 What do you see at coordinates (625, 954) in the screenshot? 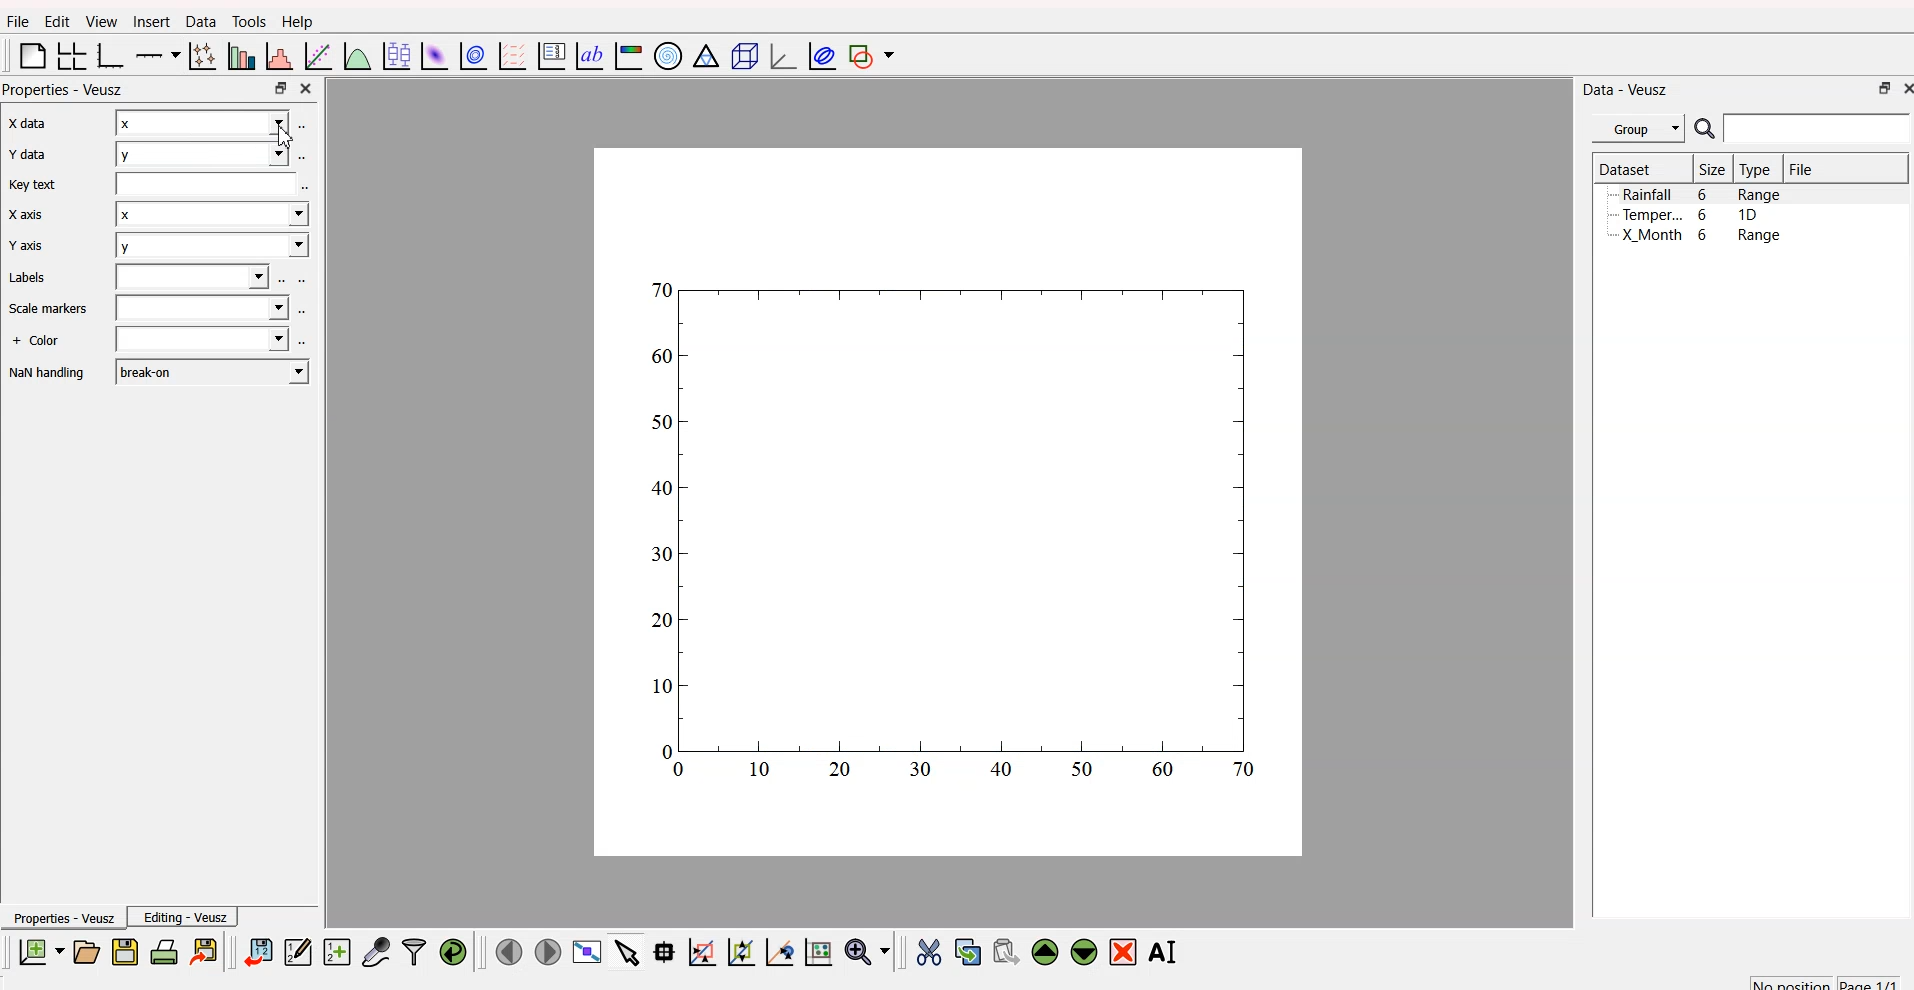
I see `select items from graph` at bounding box center [625, 954].